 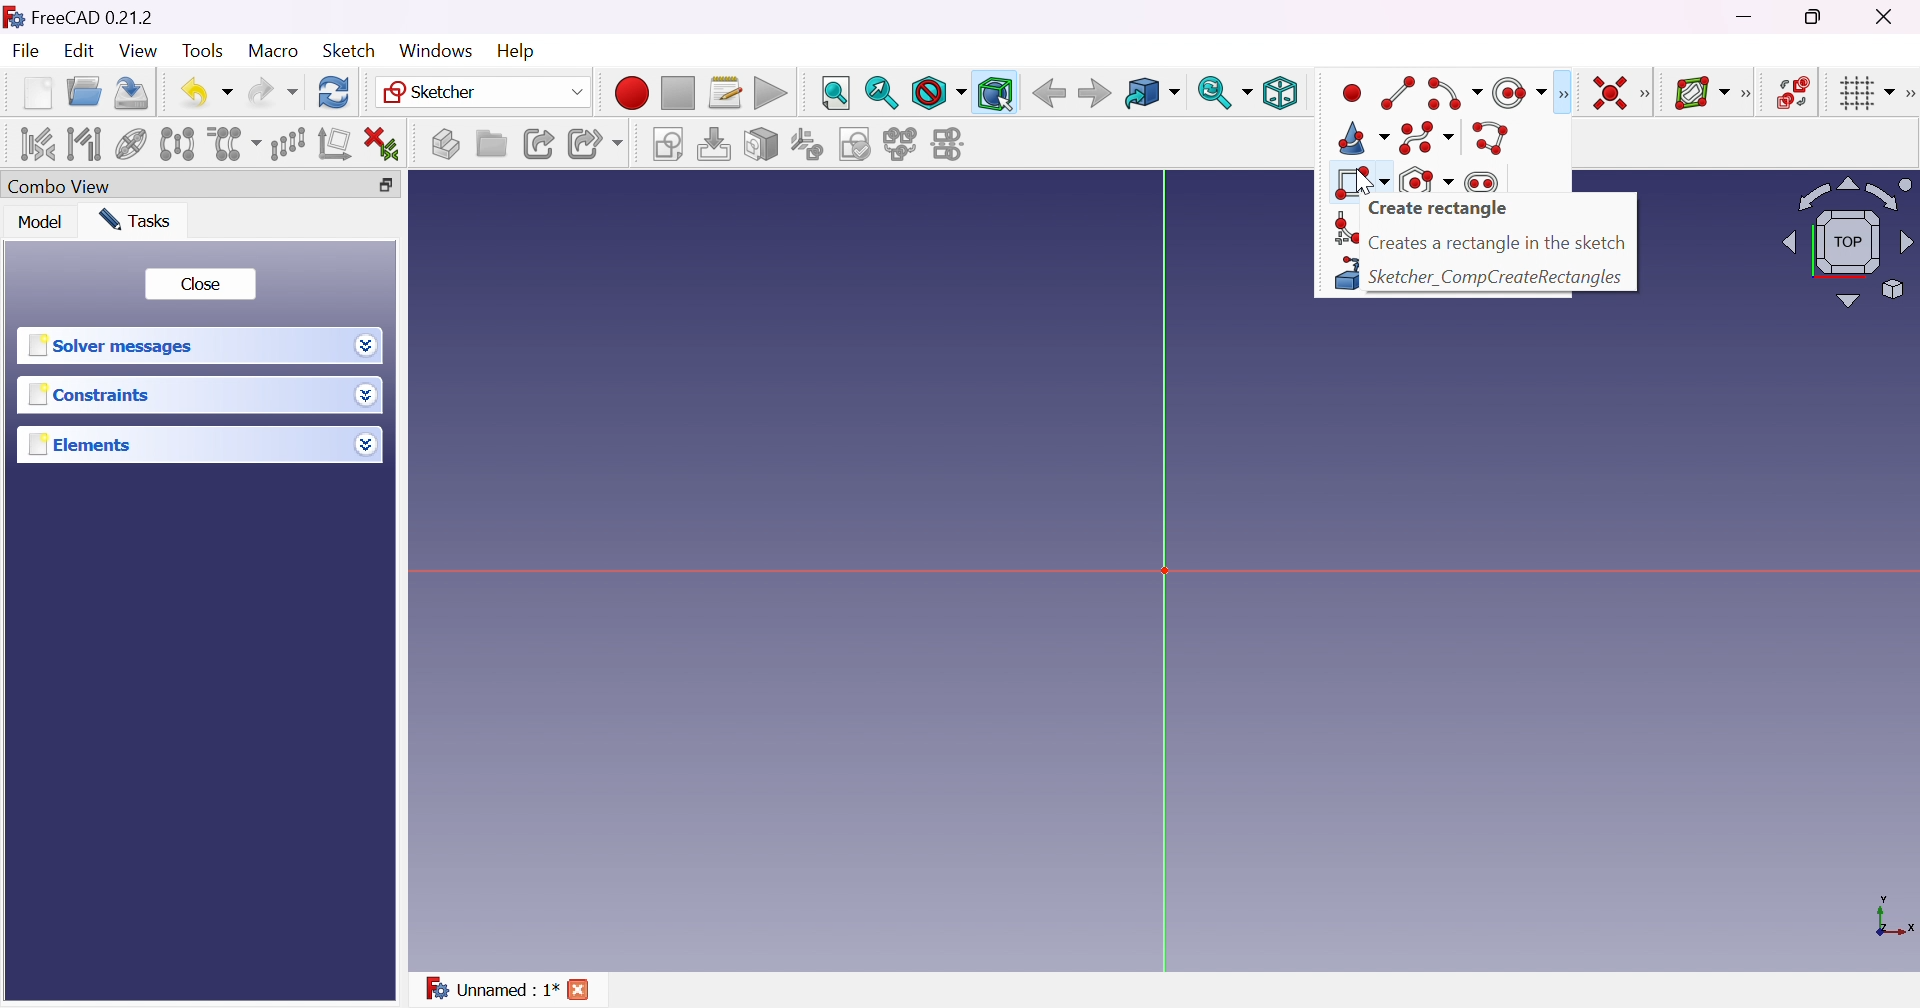 What do you see at coordinates (1351, 91) in the screenshot?
I see `Create point` at bounding box center [1351, 91].